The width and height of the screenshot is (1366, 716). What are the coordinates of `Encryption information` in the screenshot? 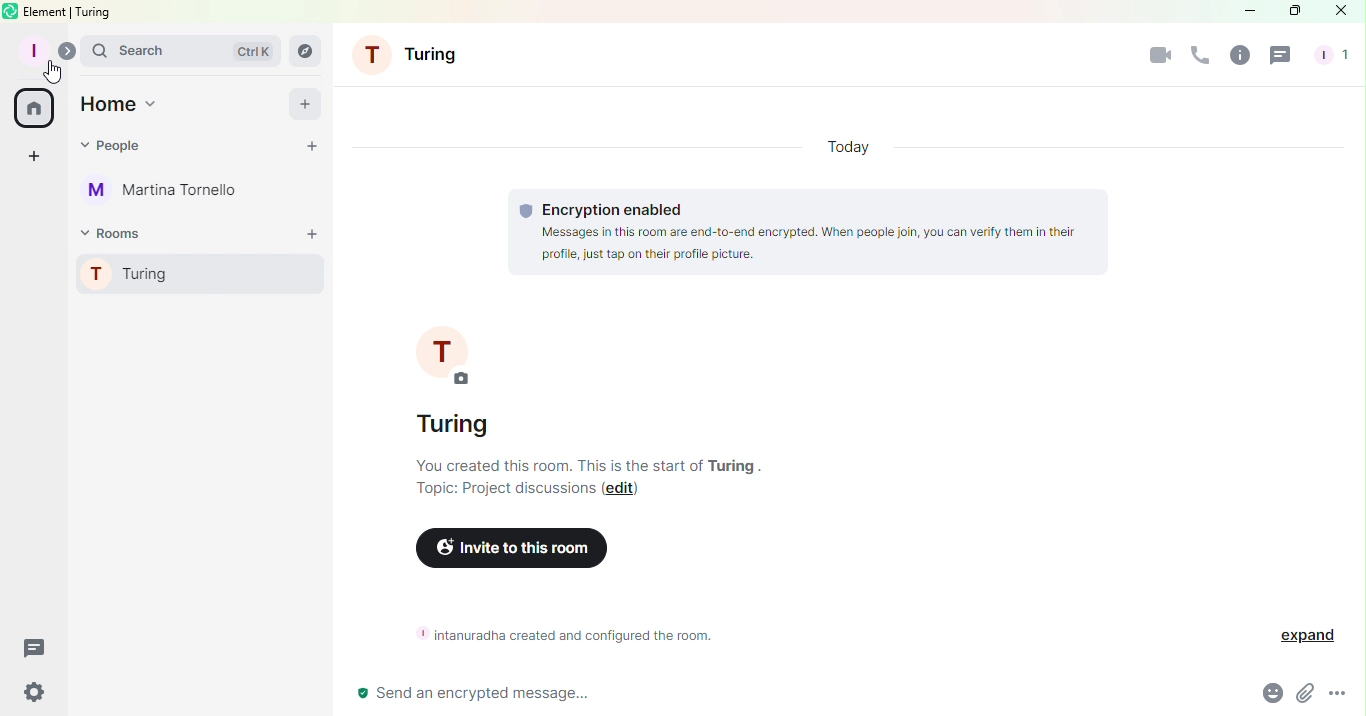 It's located at (805, 232).